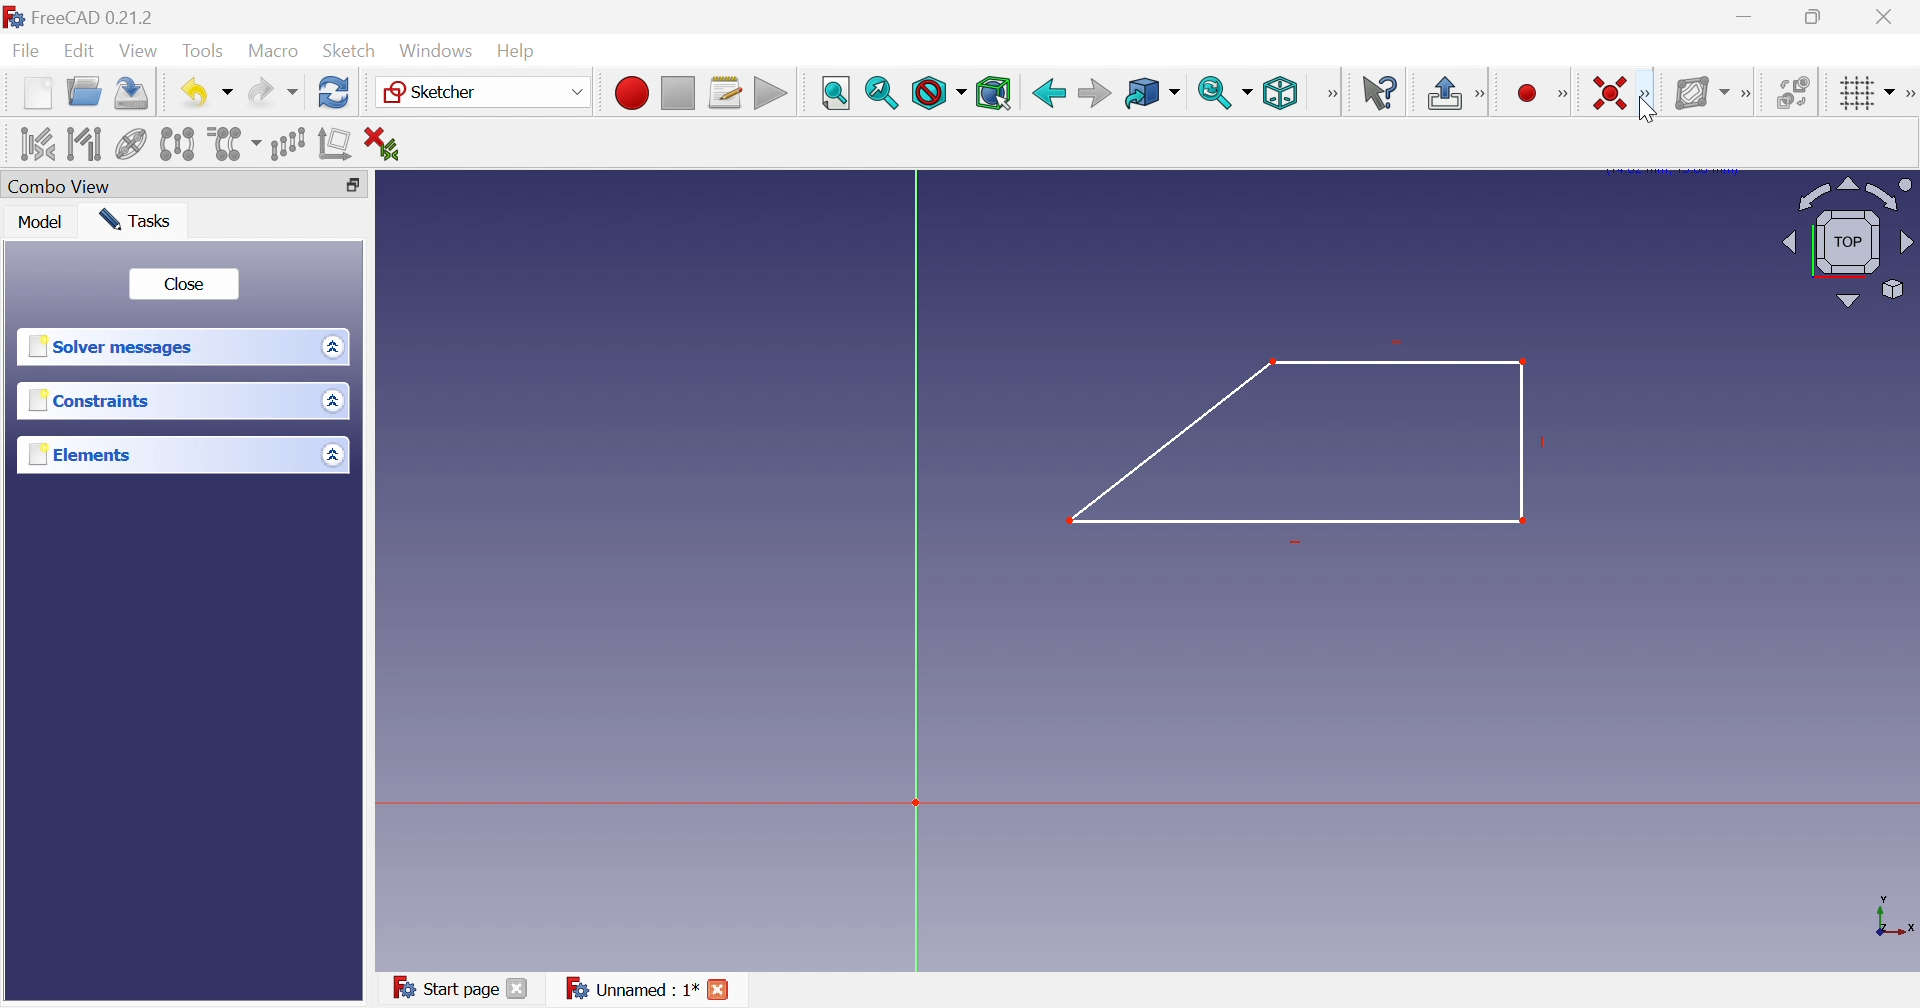 The image size is (1920, 1008). I want to click on More, so click(1647, 95).